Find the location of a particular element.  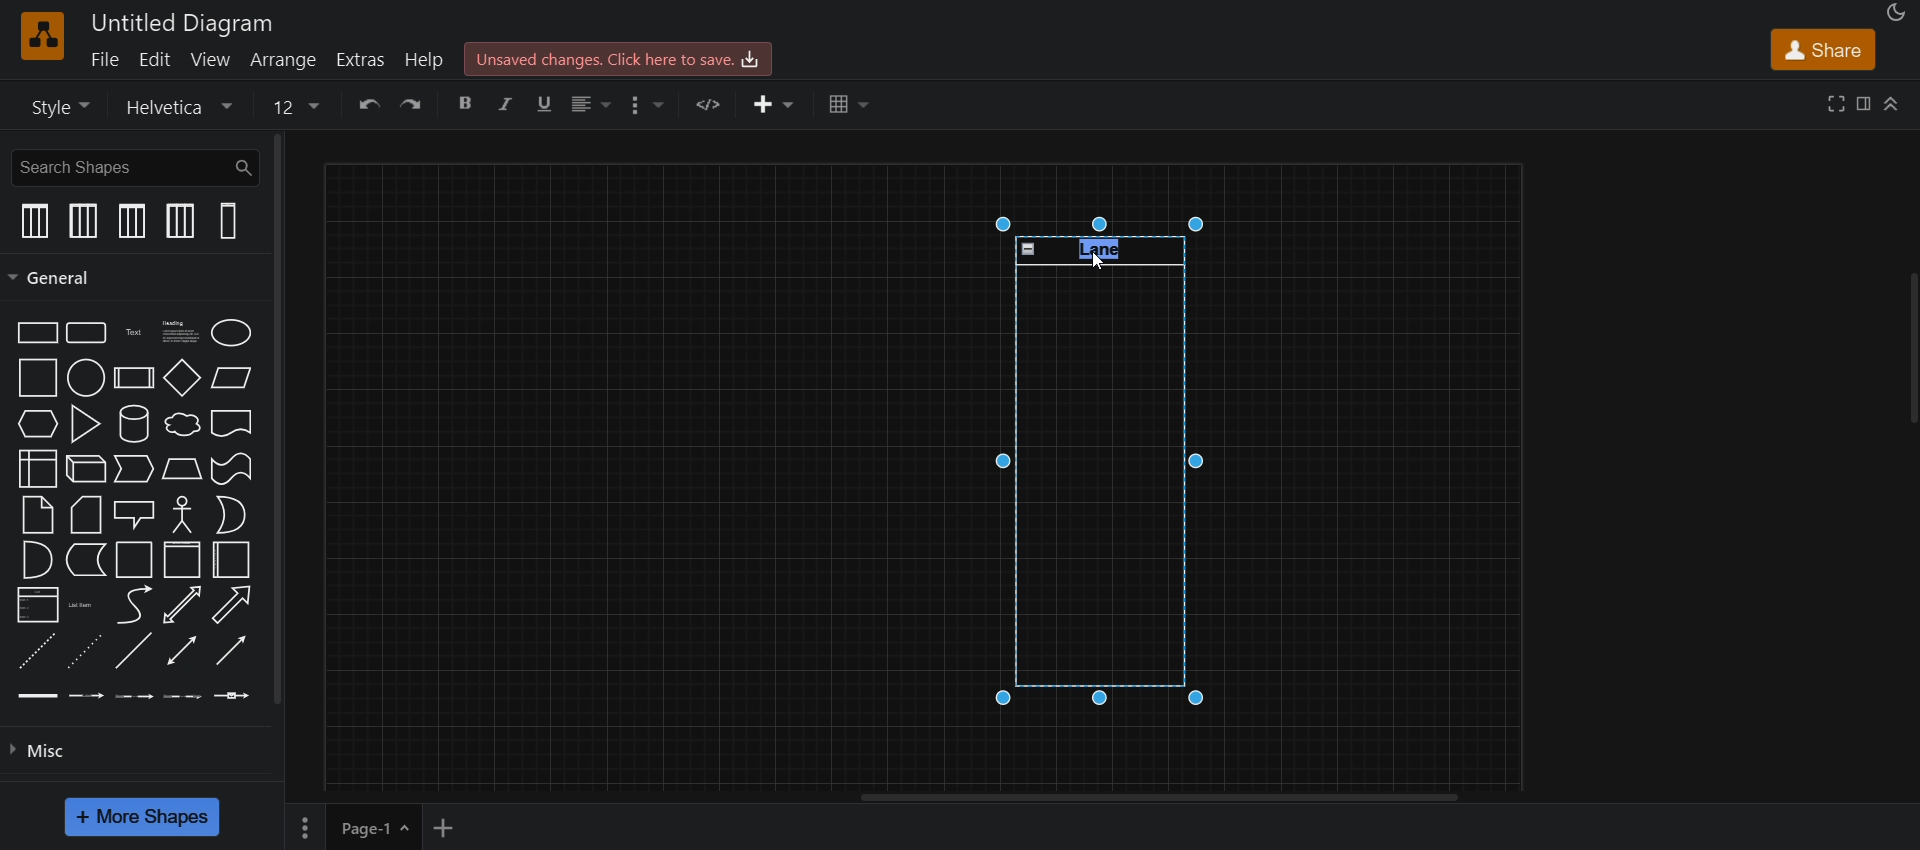

more shapes is located at coordinates (148, 814).